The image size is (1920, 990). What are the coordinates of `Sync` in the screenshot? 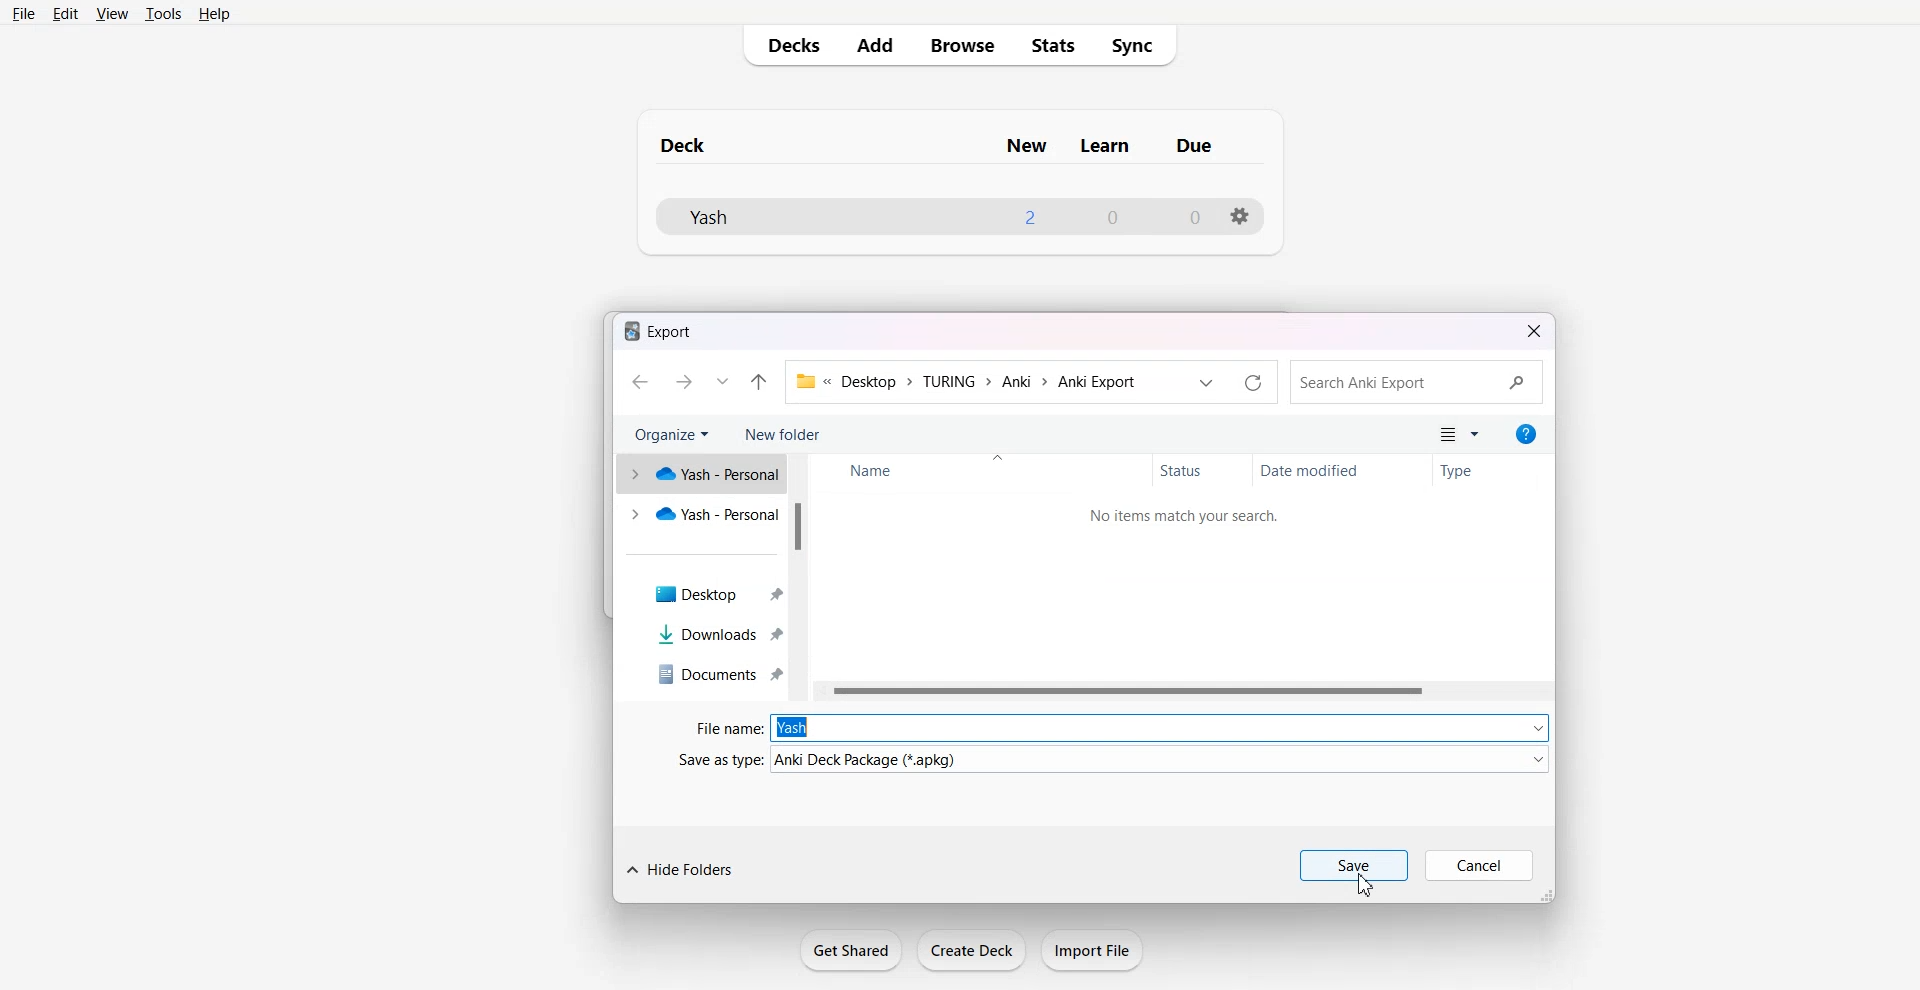 It's located at (1138, 46).